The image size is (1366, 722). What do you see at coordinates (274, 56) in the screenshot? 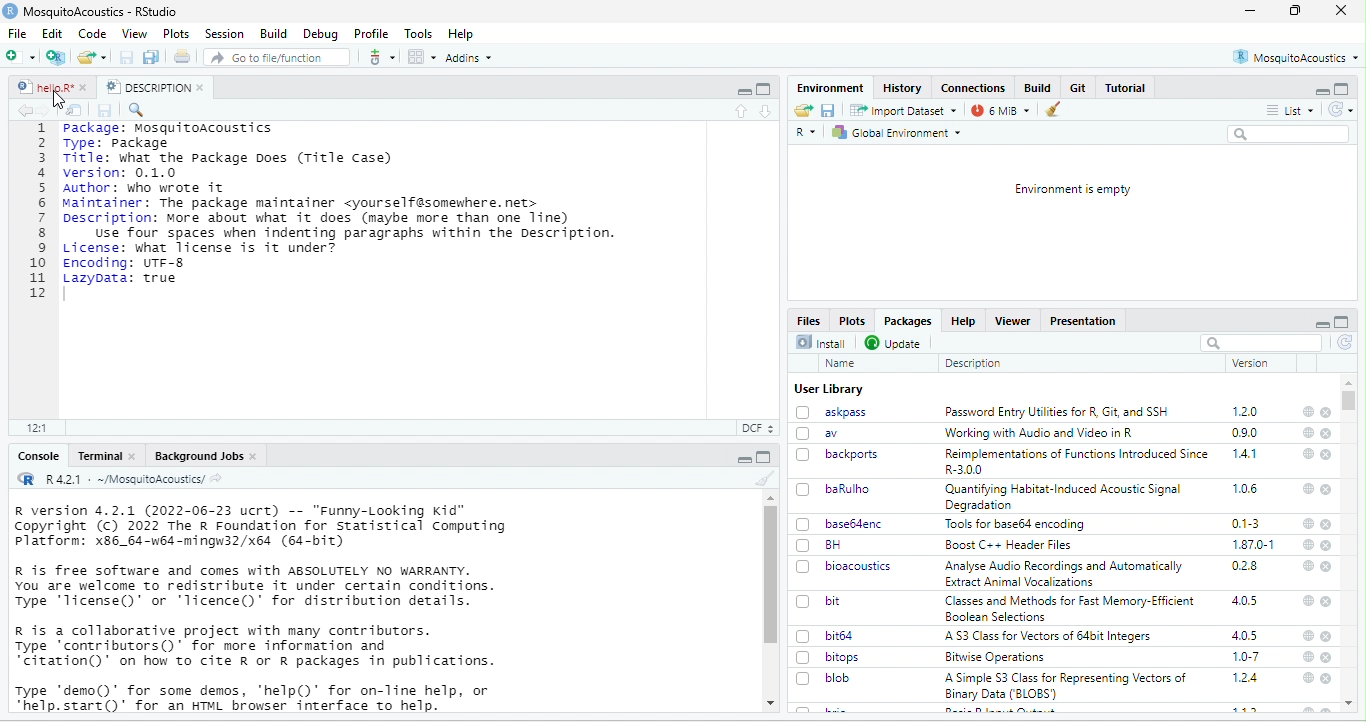
I see `Go to file/function` at bounding box center [274, 56].